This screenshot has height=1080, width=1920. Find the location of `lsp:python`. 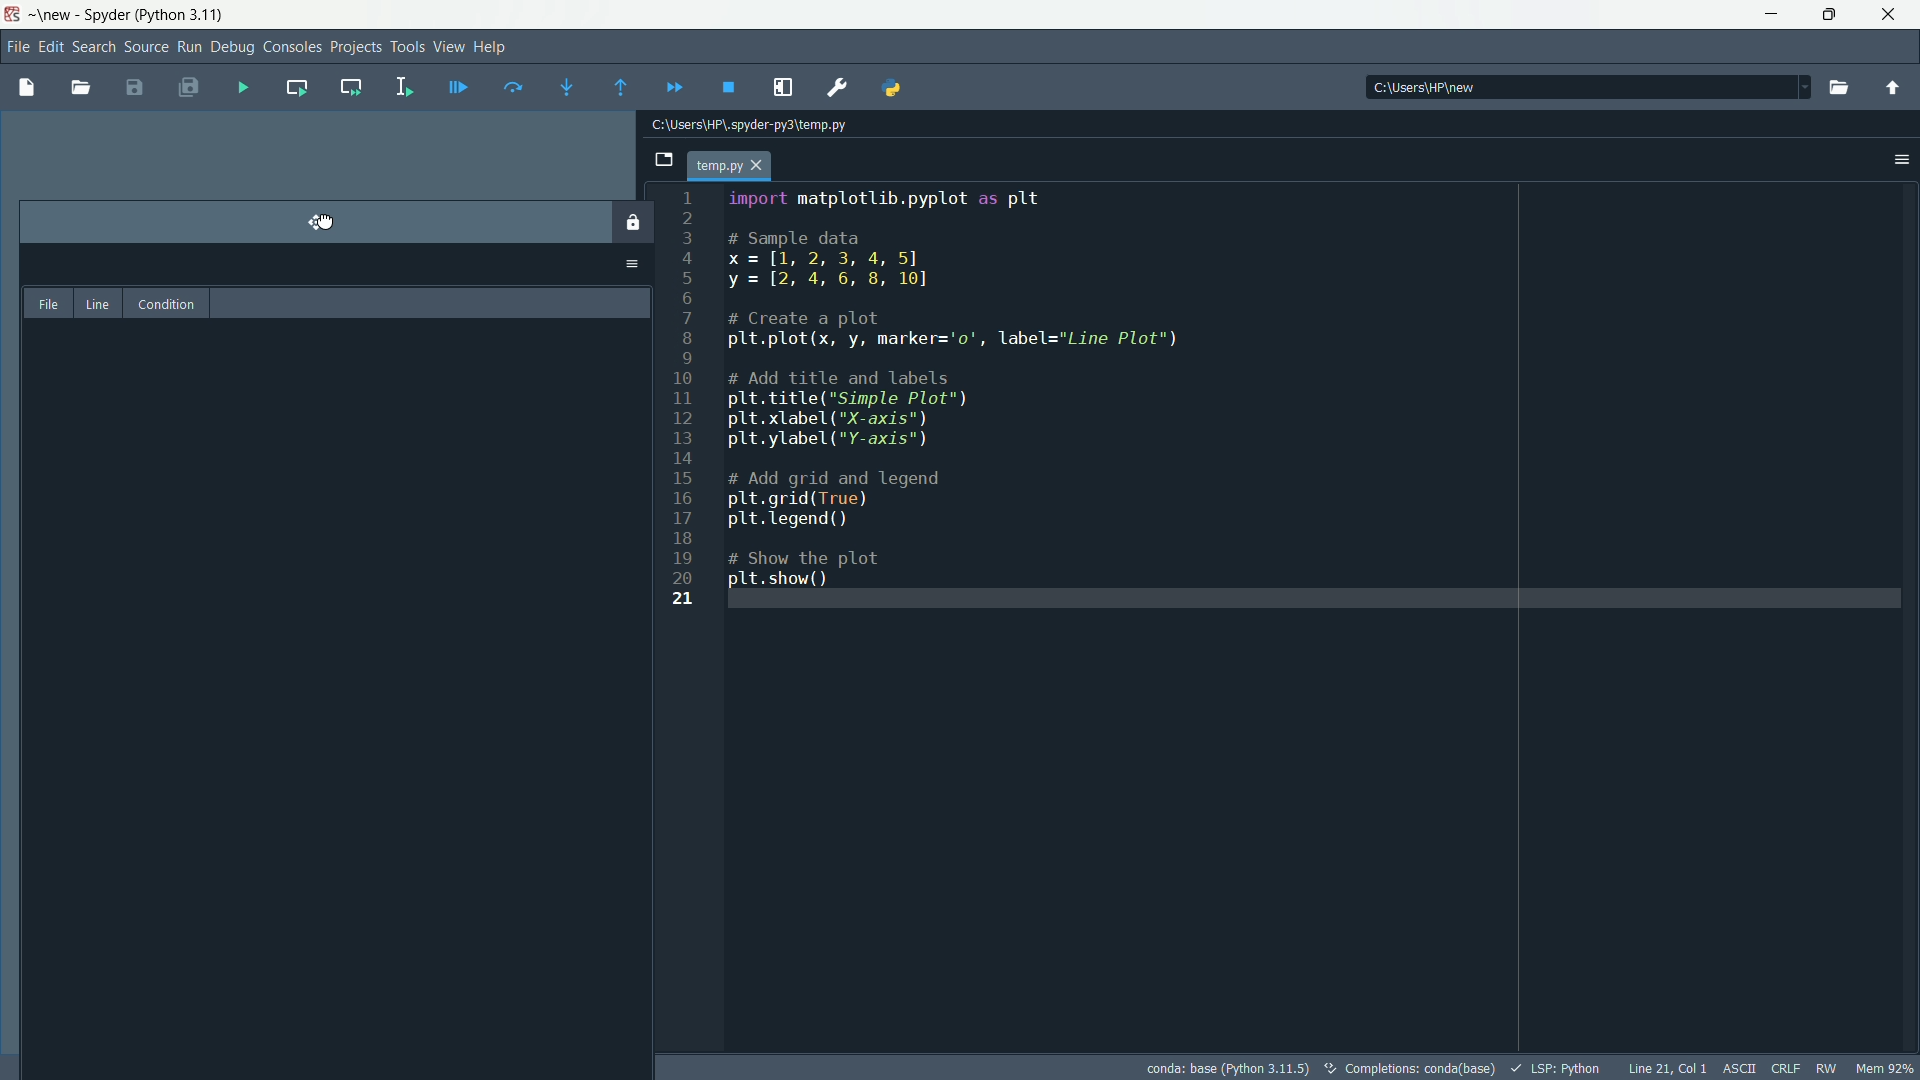

lsp:python is located at coordinates (1557, 1067).